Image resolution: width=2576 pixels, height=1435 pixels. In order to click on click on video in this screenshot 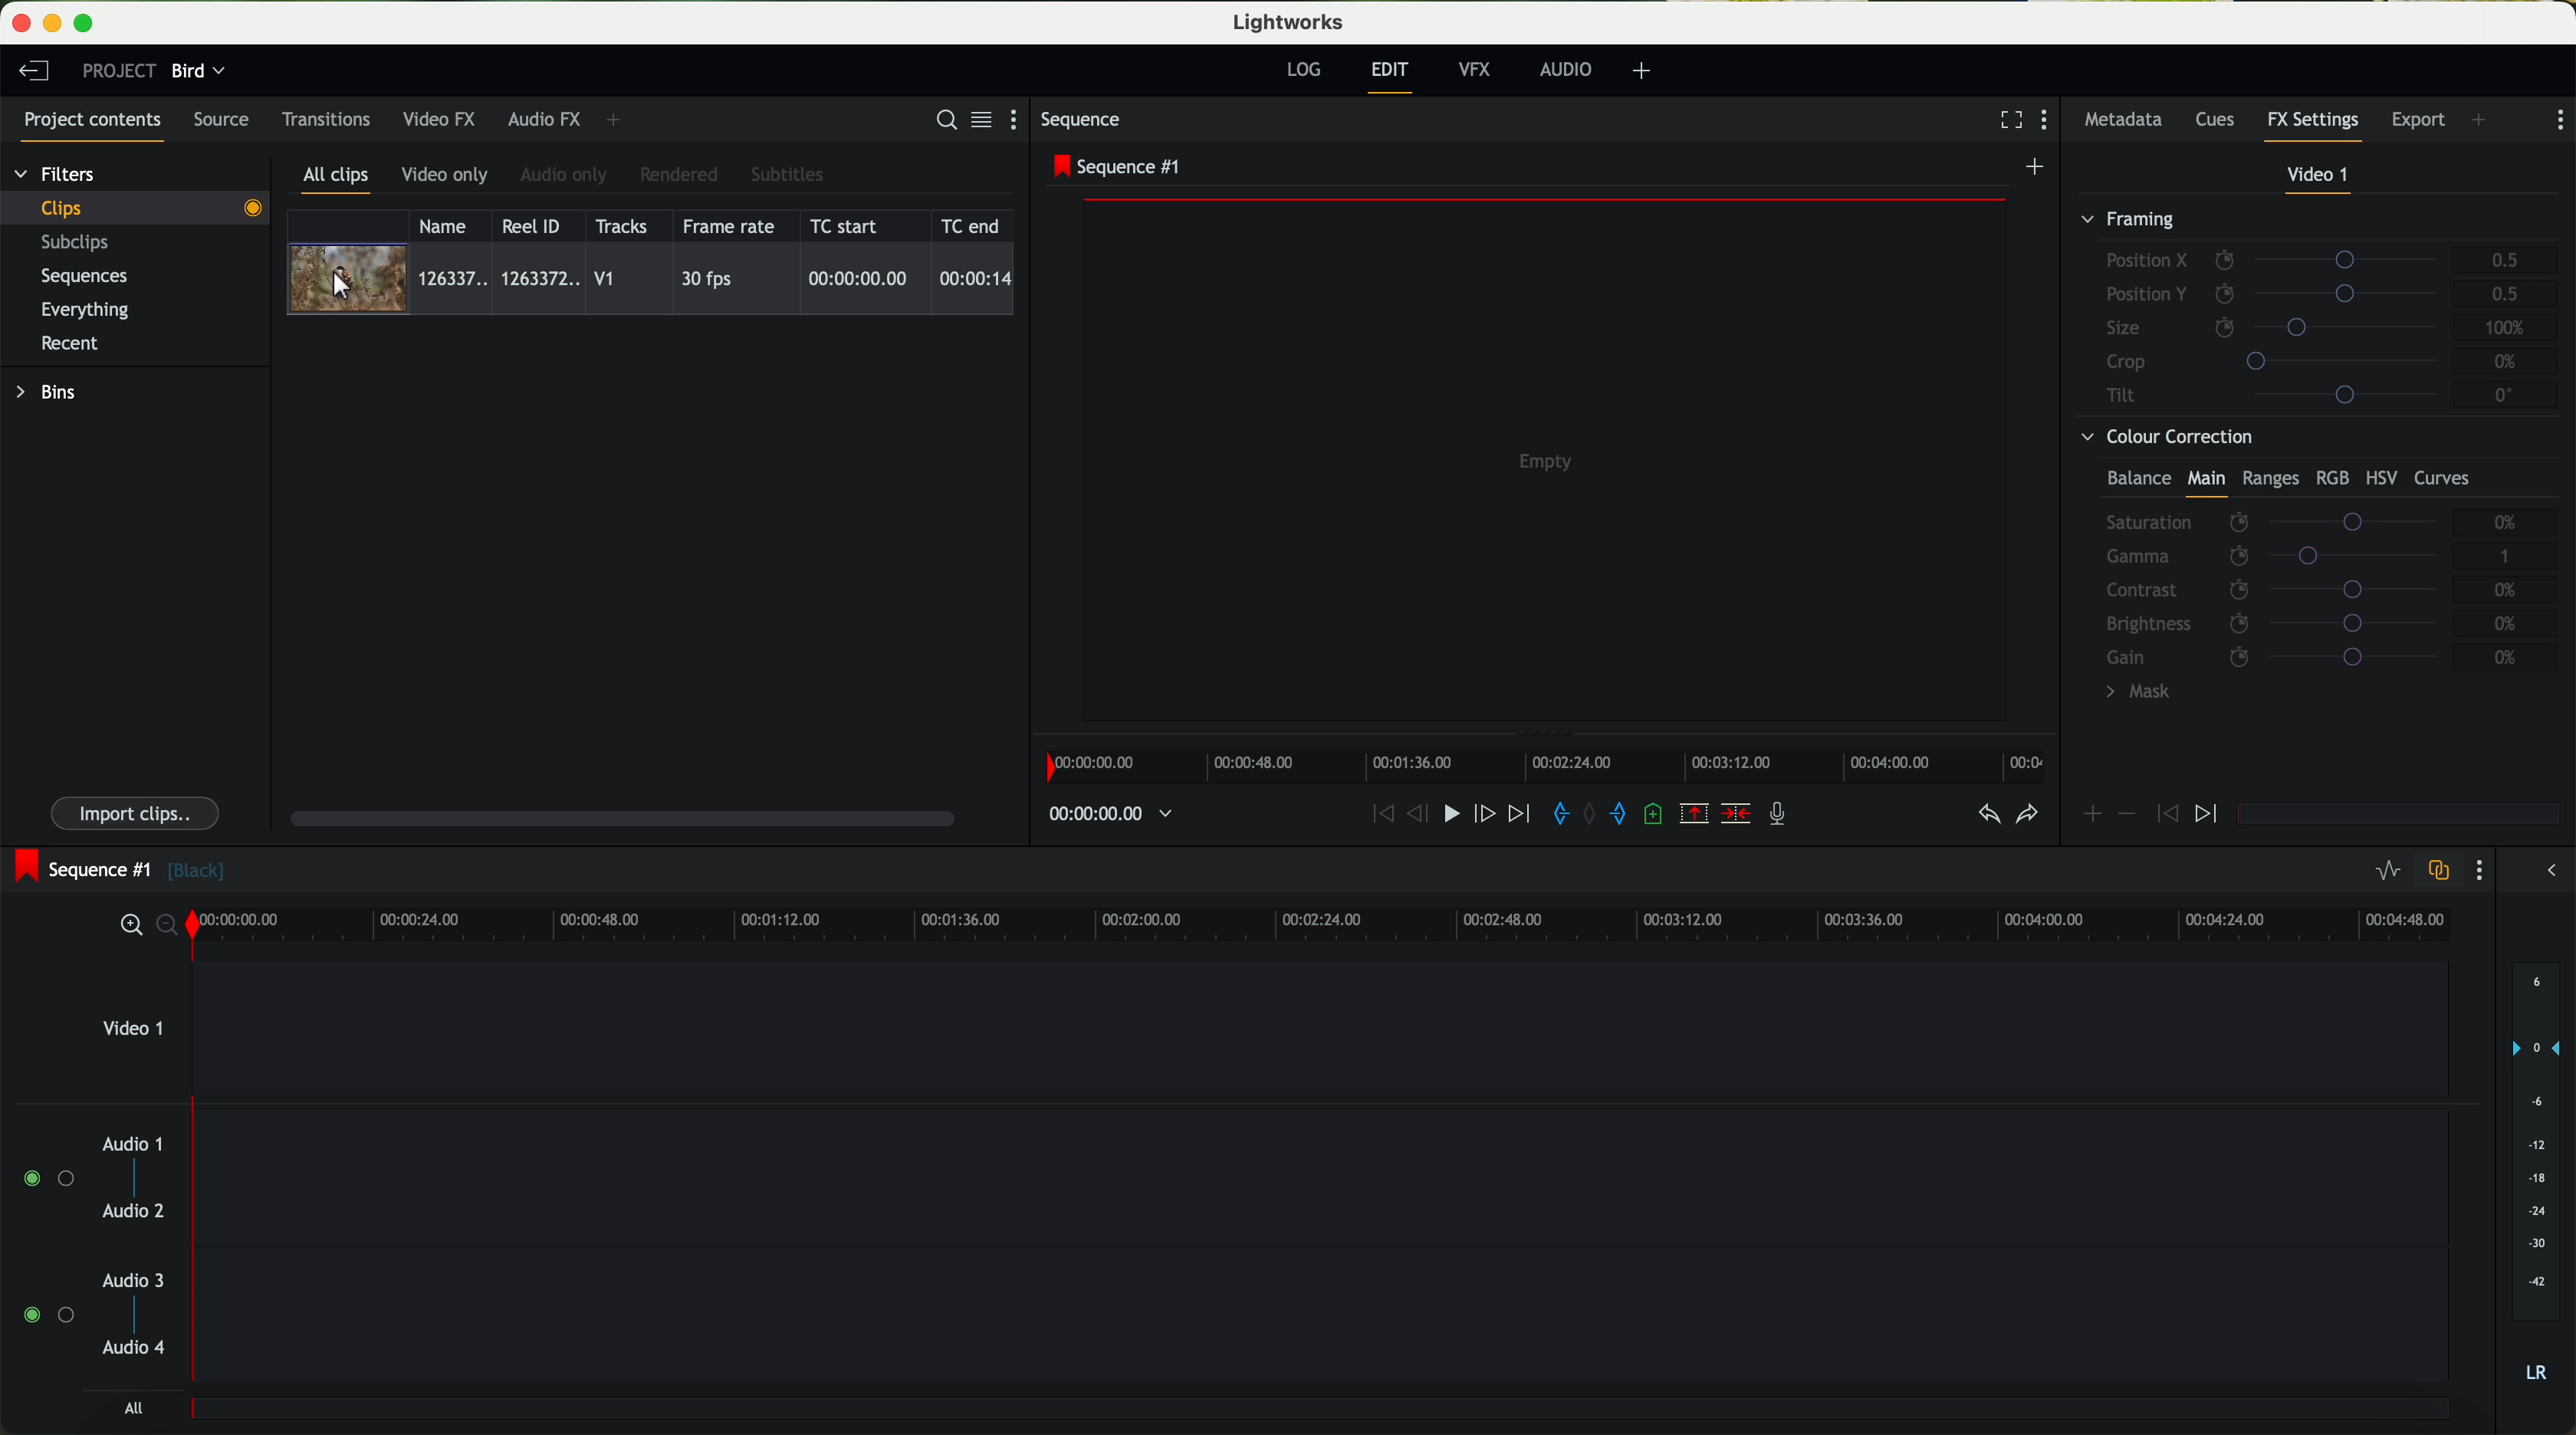, I will do `click(657, 282)`.